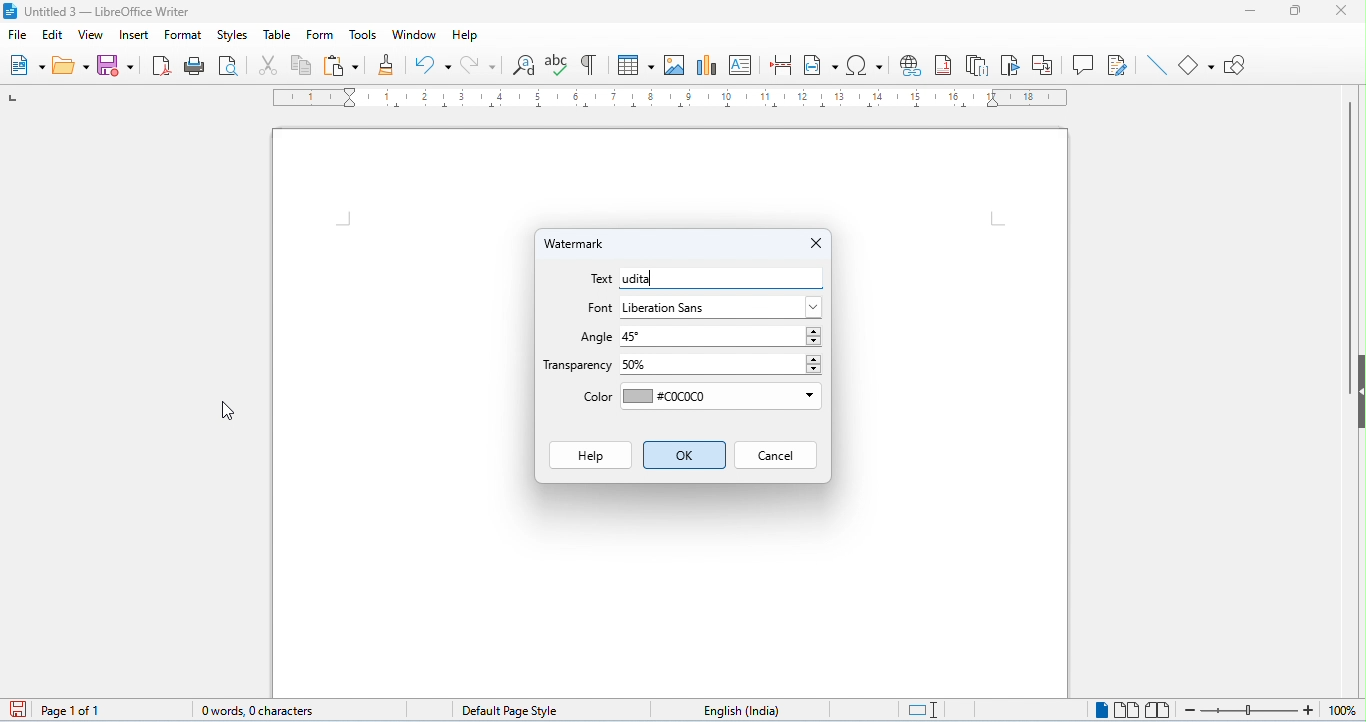 The width and height of the screenshot is (1366, 722). I want to click on show track changes, so click(1118, 64).